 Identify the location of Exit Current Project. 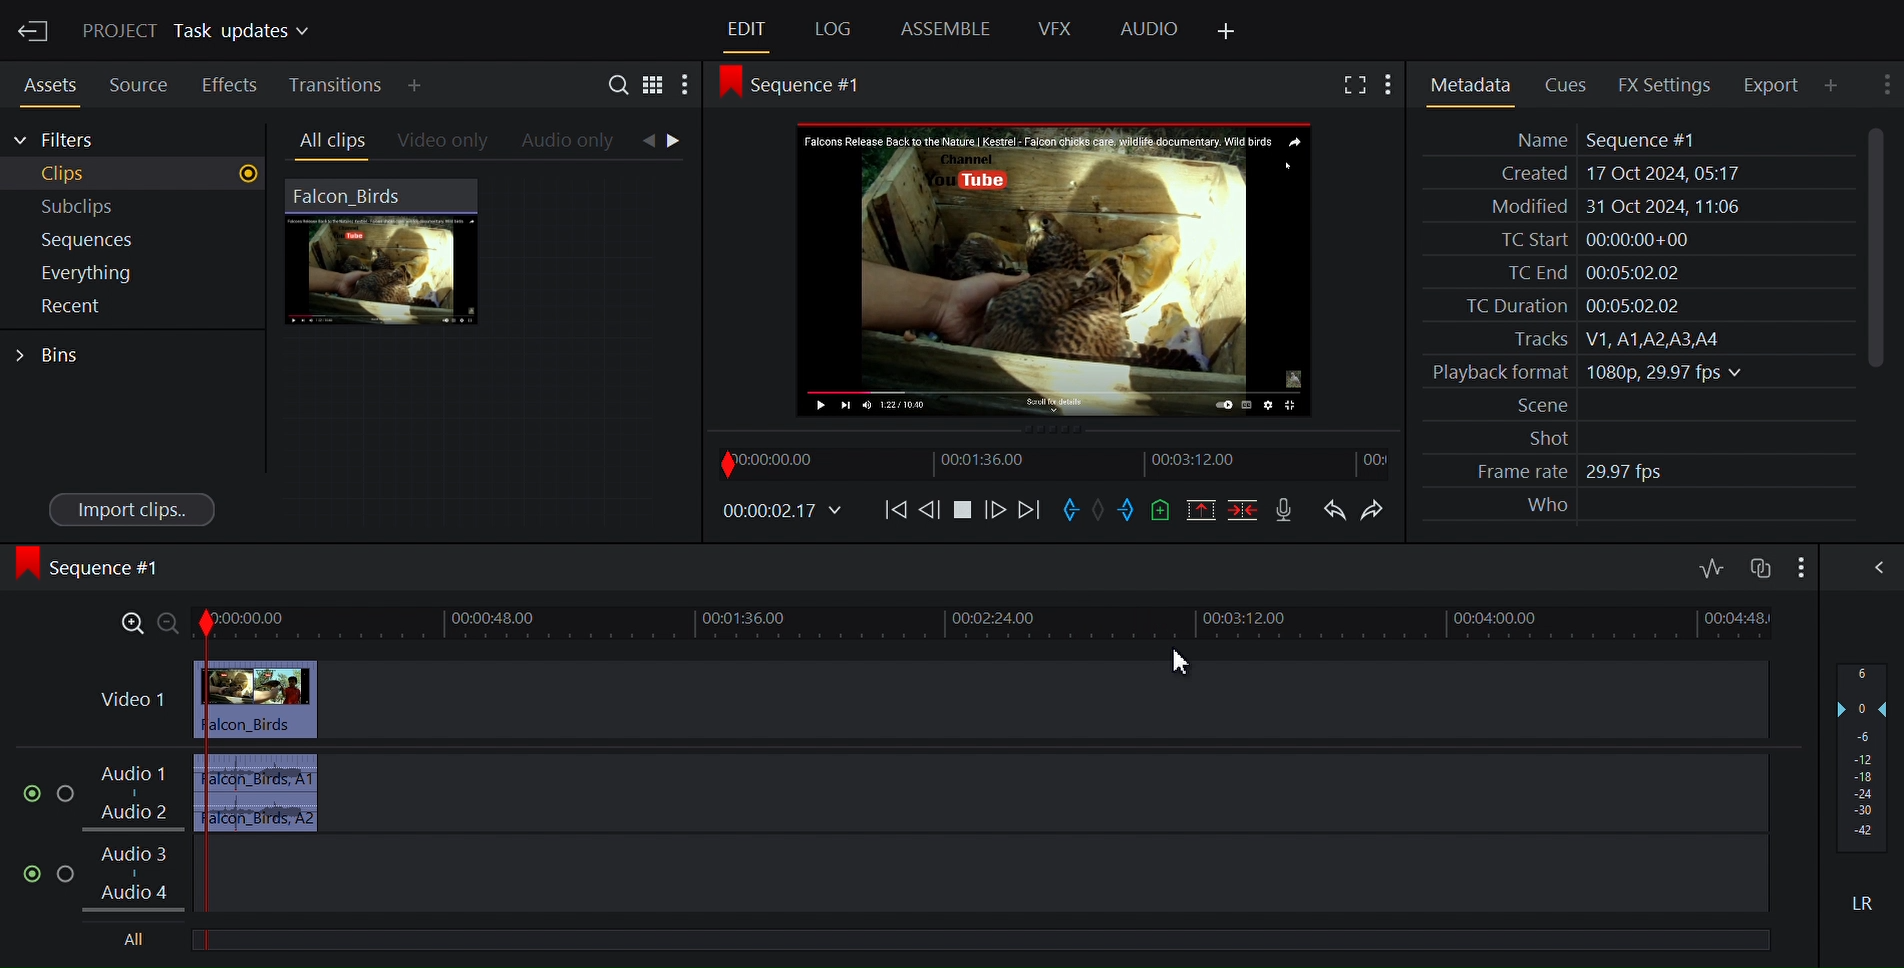
(34, 32).